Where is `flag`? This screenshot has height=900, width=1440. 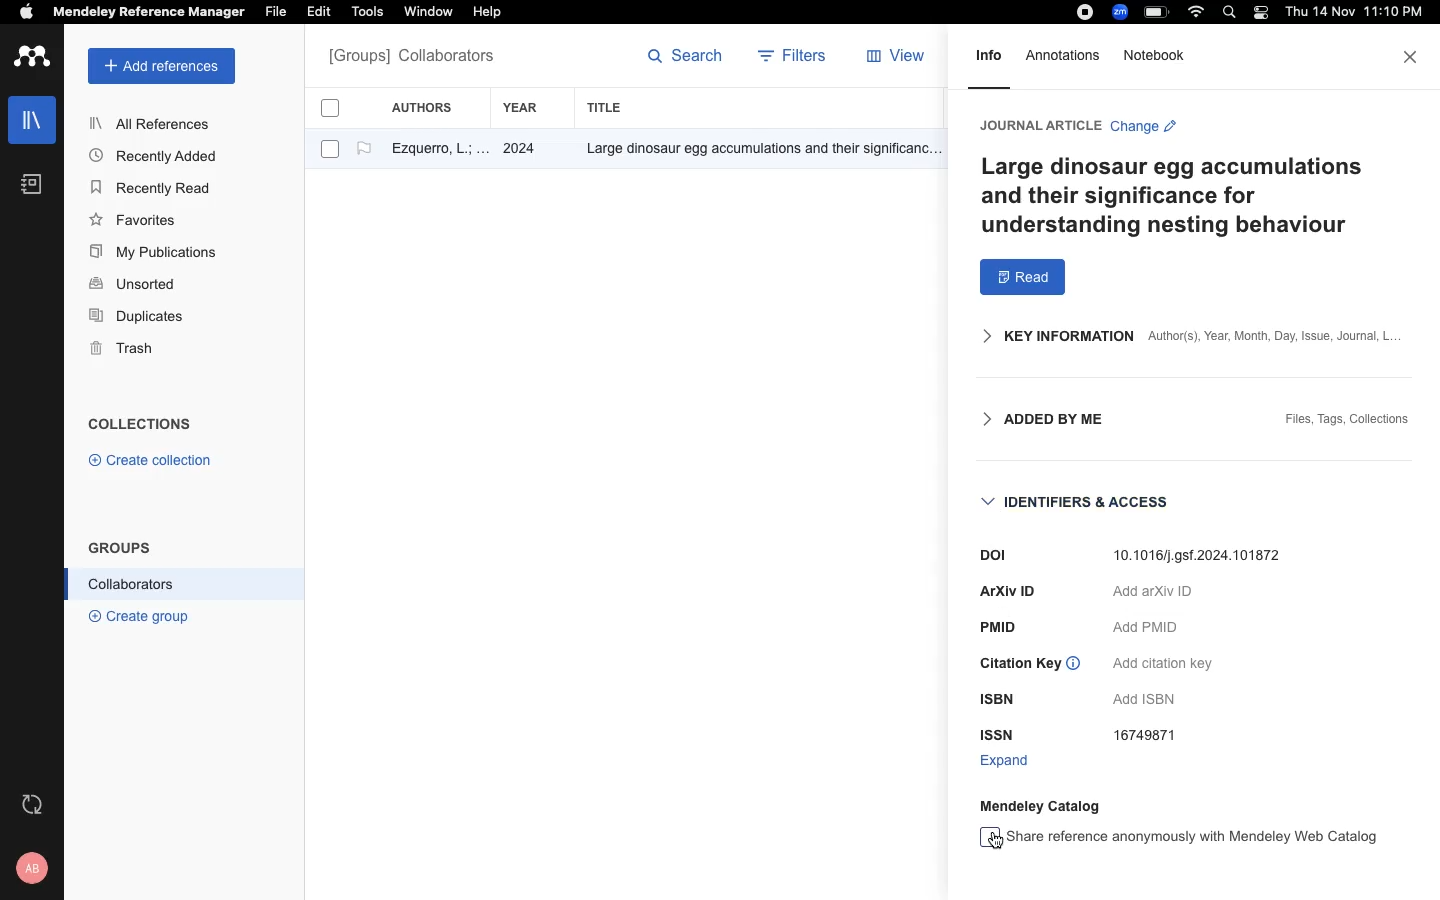
flag is located at coordinates (364, 149).